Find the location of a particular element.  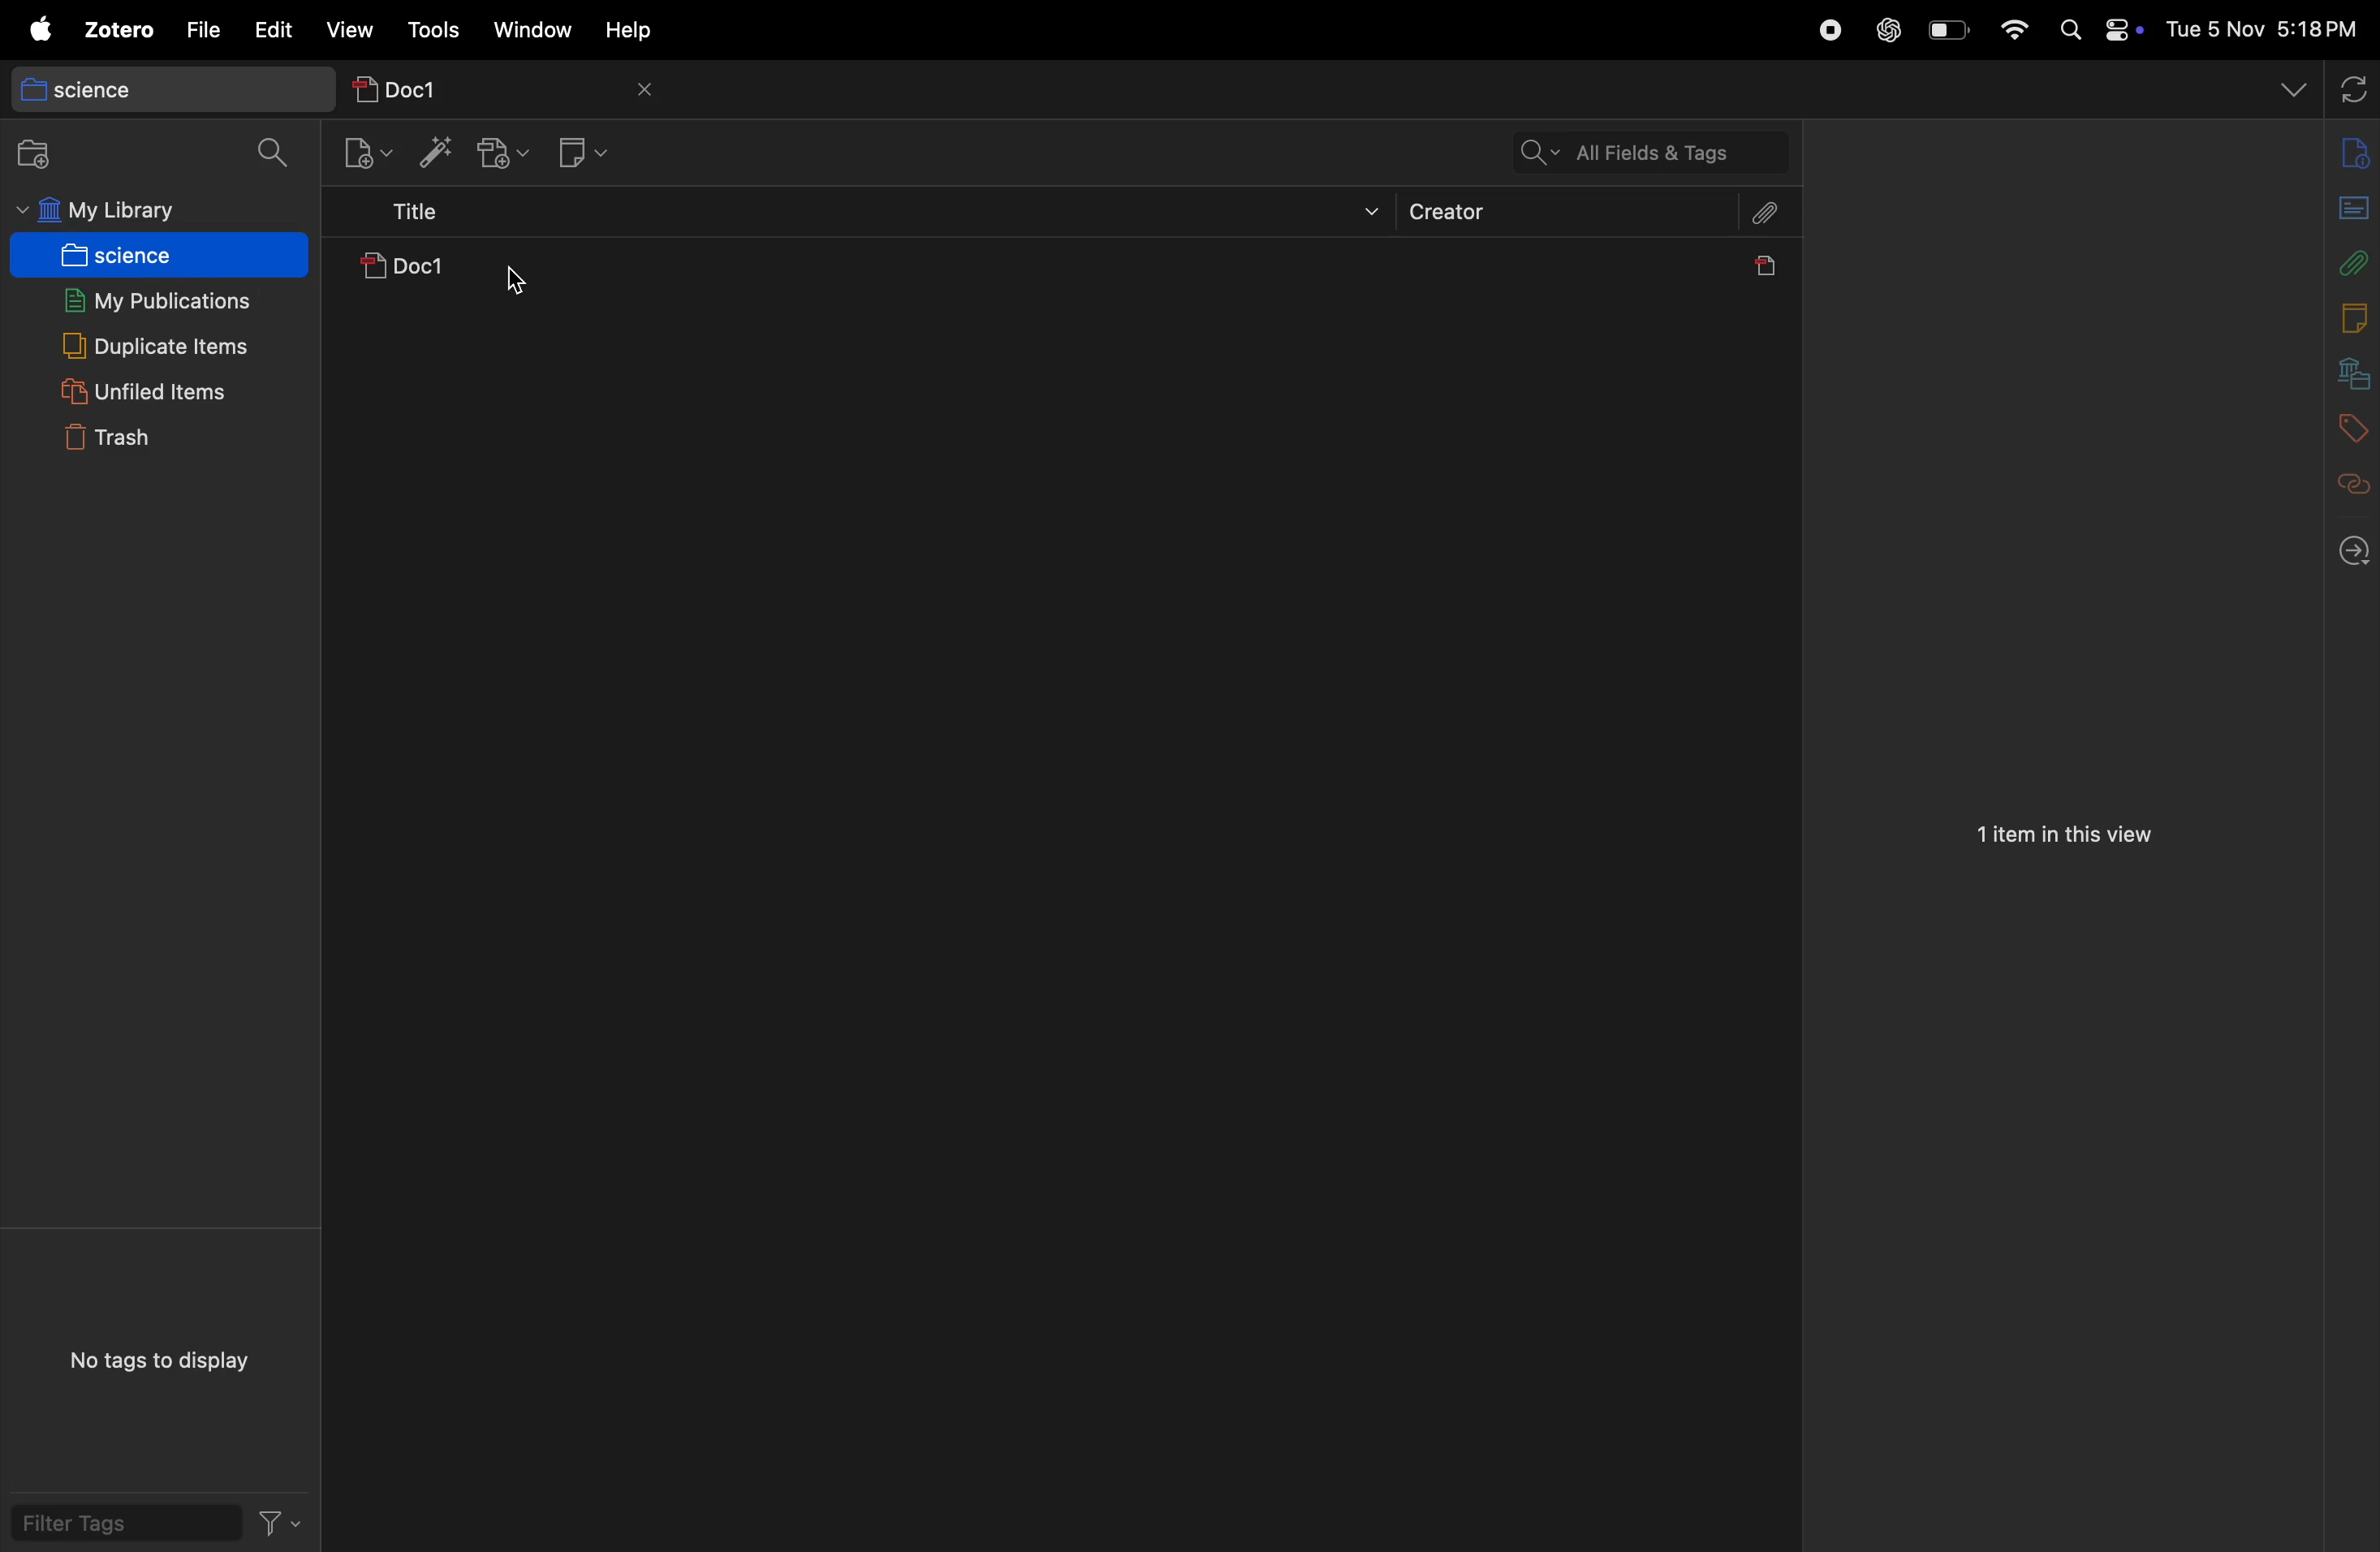

Search is located at coordinates (2070, 29).